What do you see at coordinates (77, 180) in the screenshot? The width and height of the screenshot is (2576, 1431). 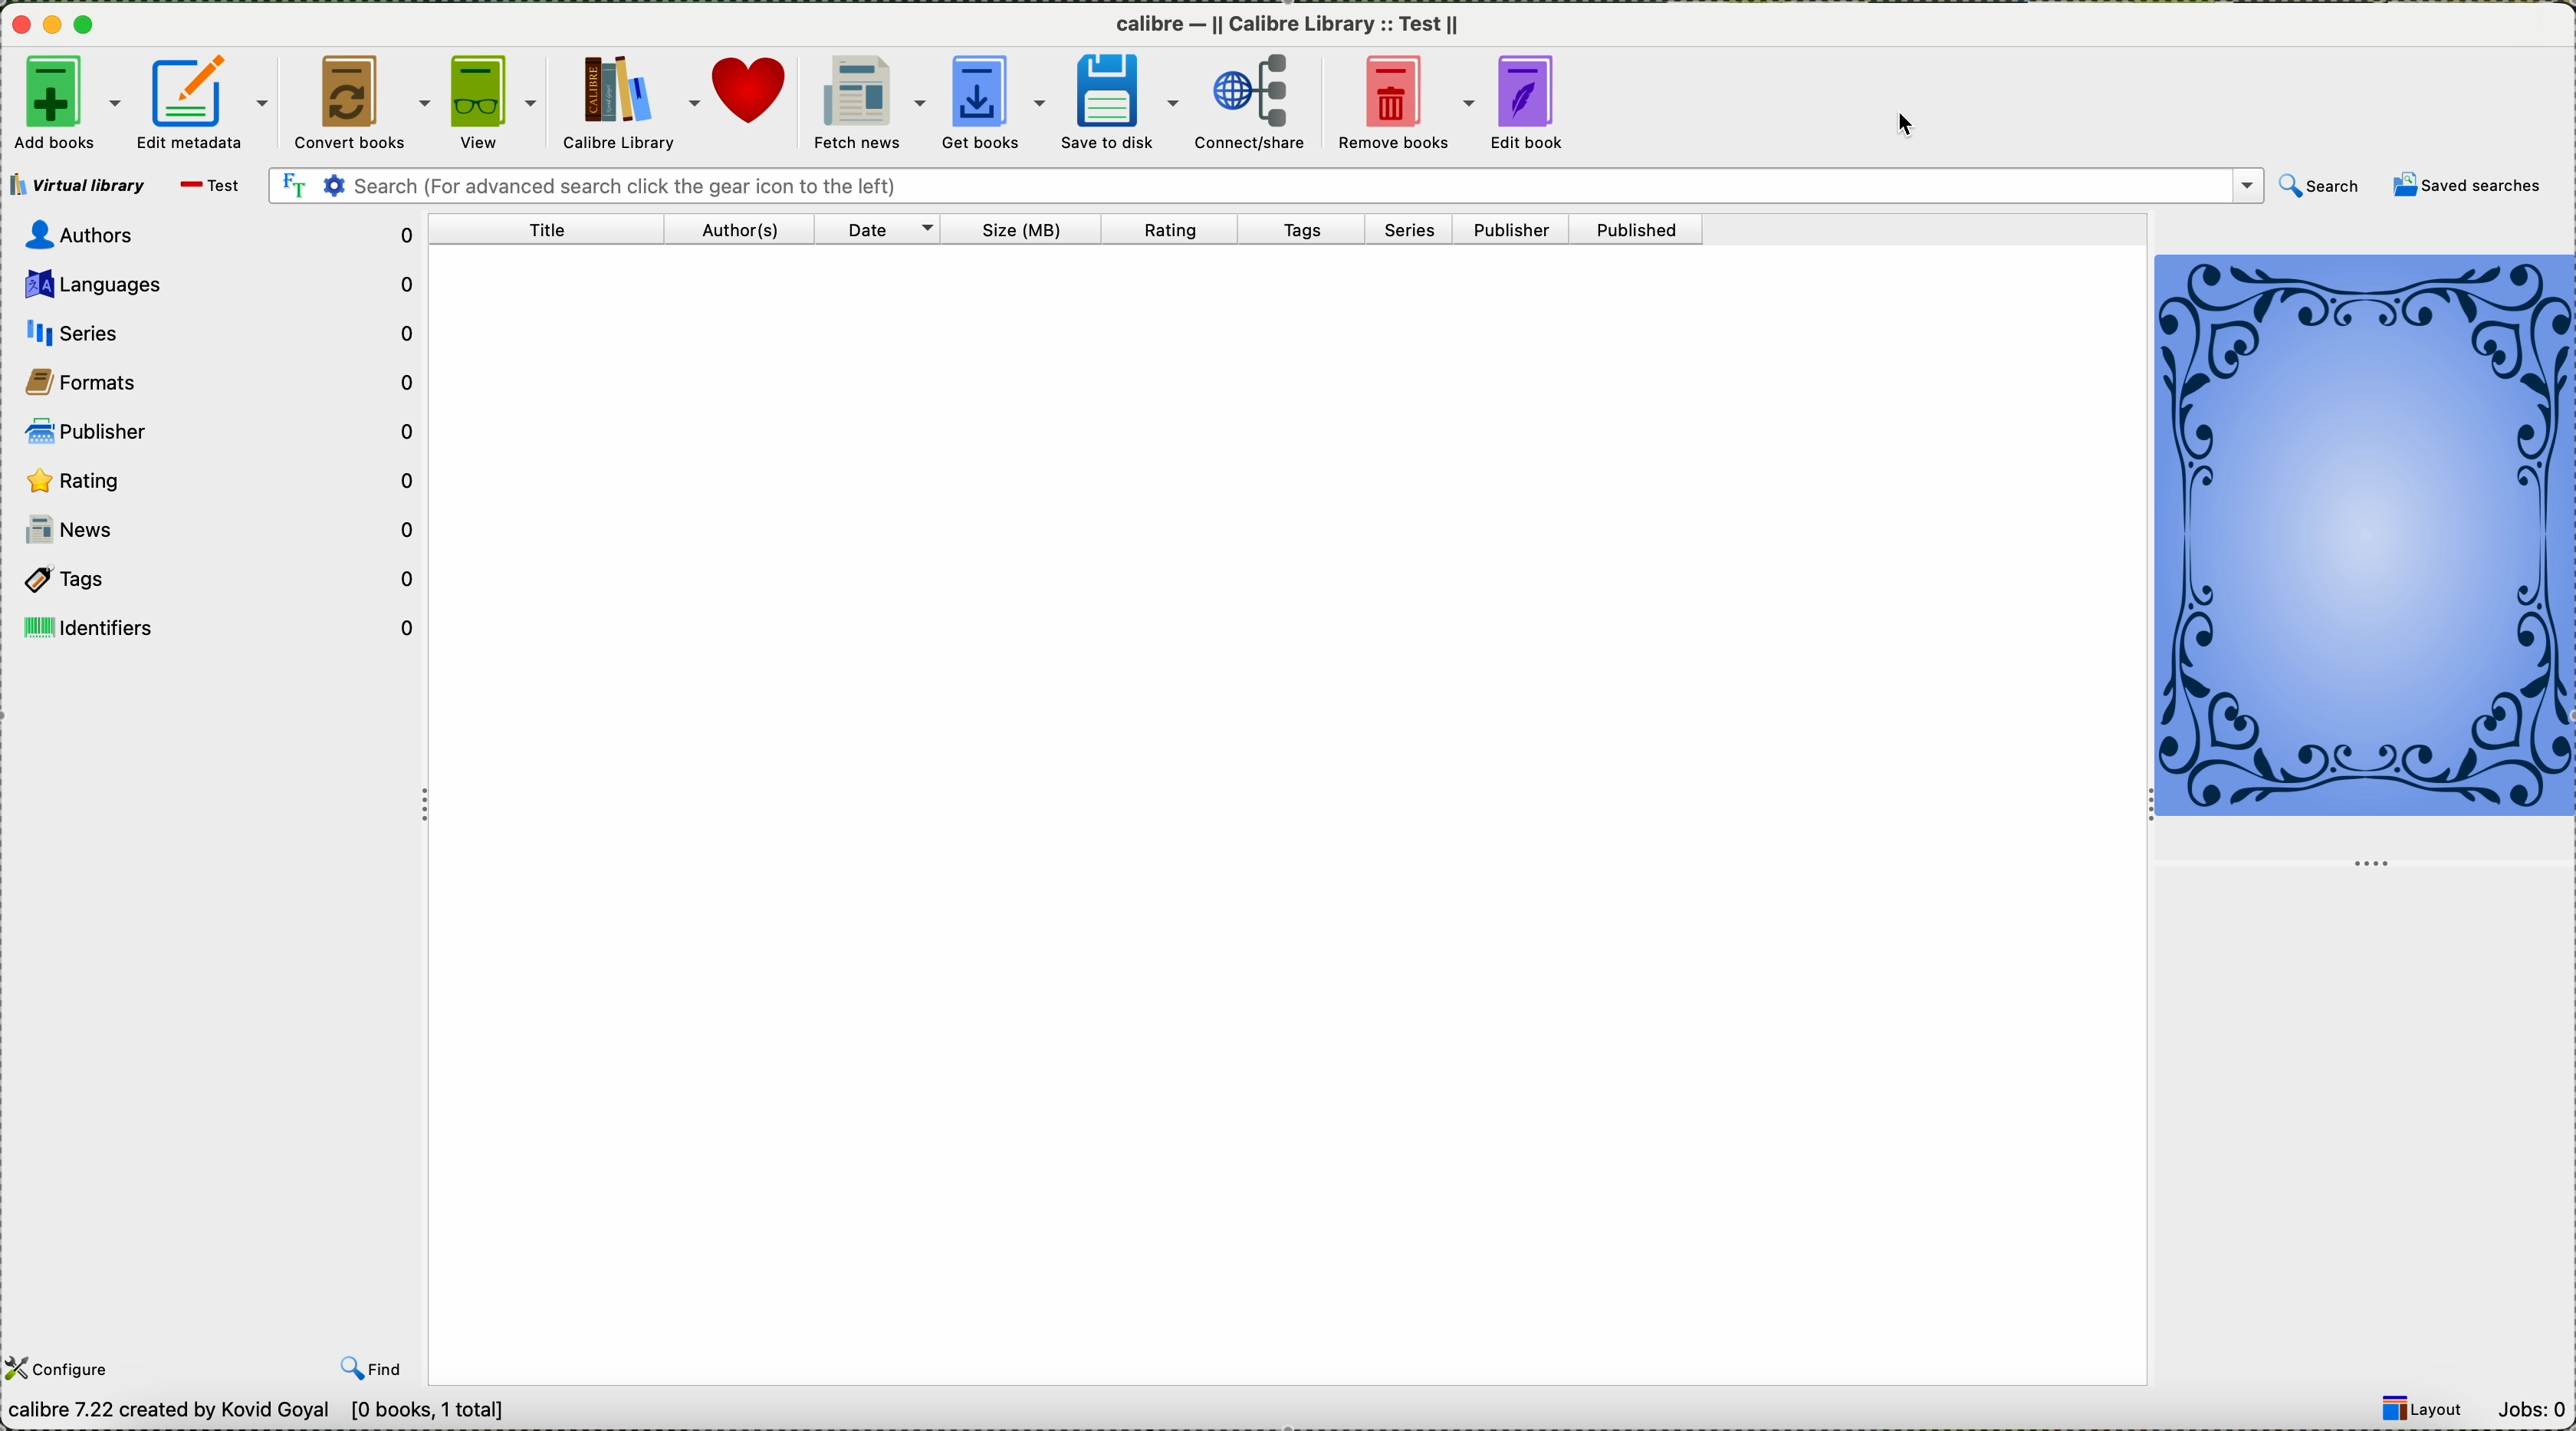 I see `click on virtual library` at bounding box center [77, 180].